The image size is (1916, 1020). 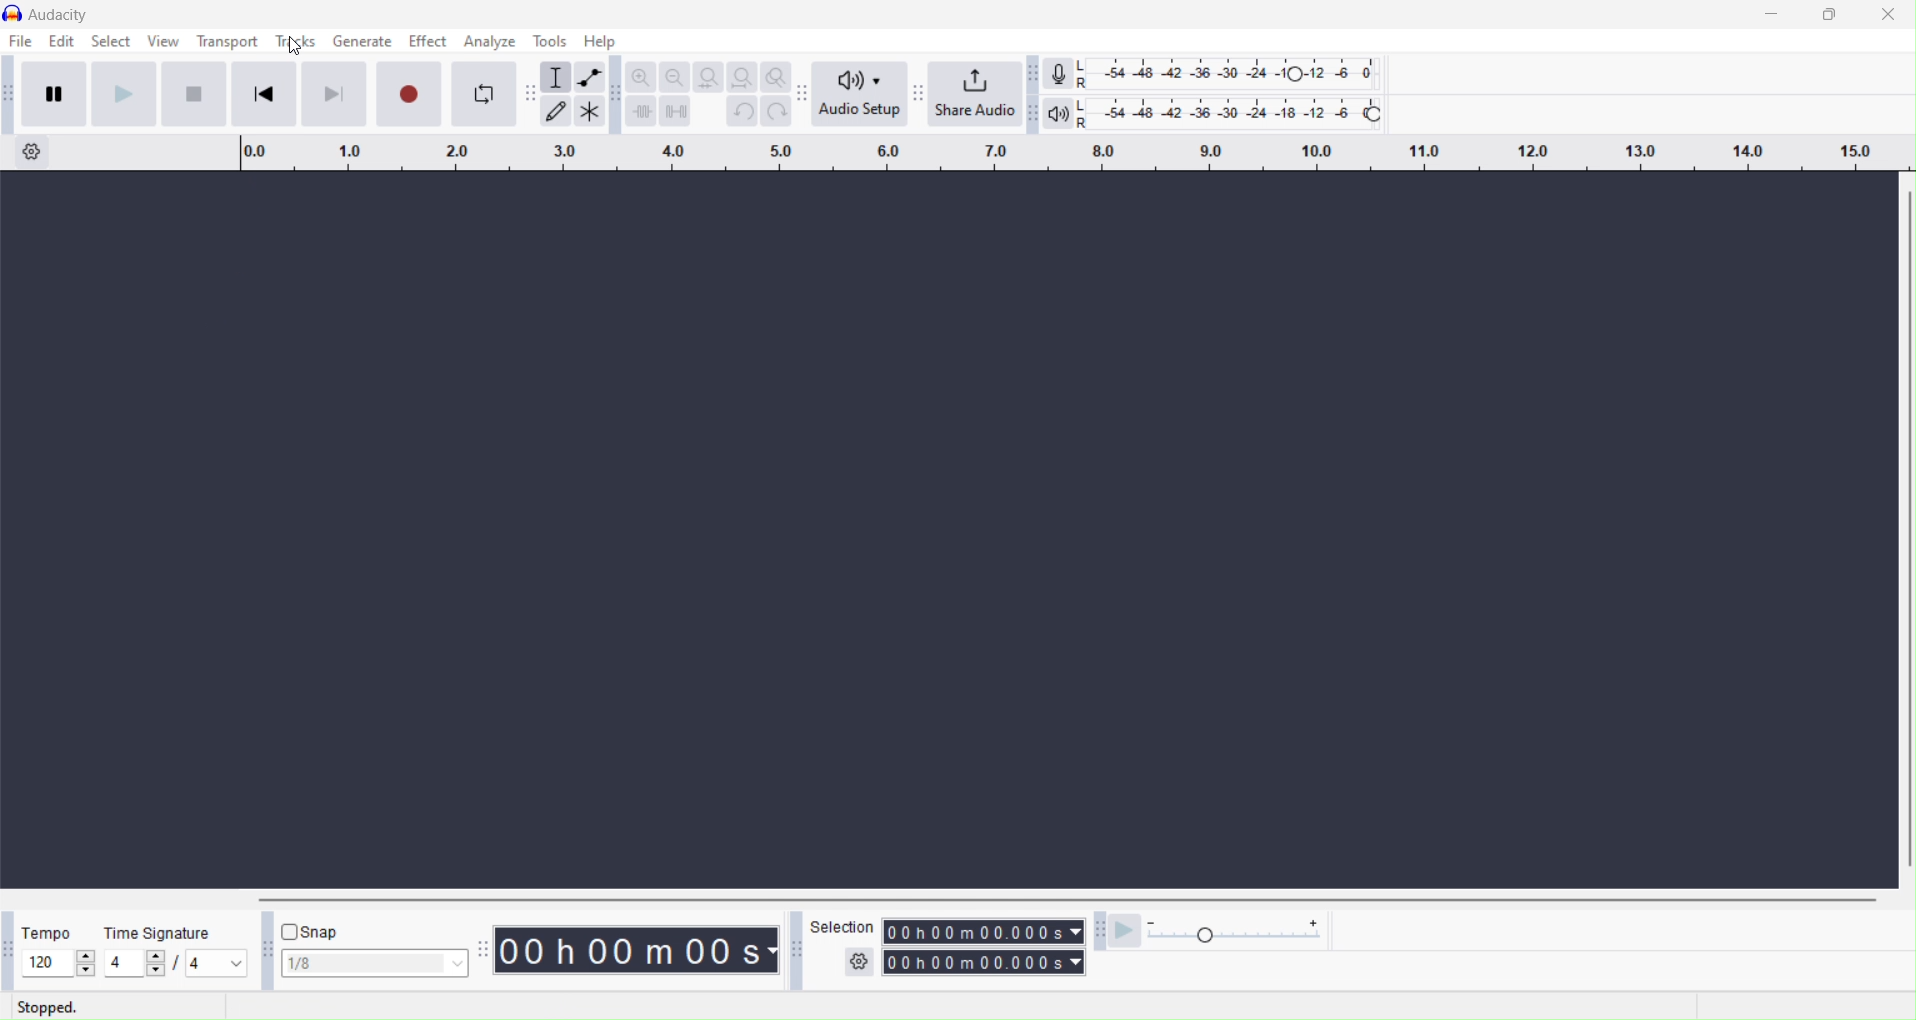 What do you see at coordinates (292, 41) in the screenshot?
I see `Tools` at bounding box center [292, 41].